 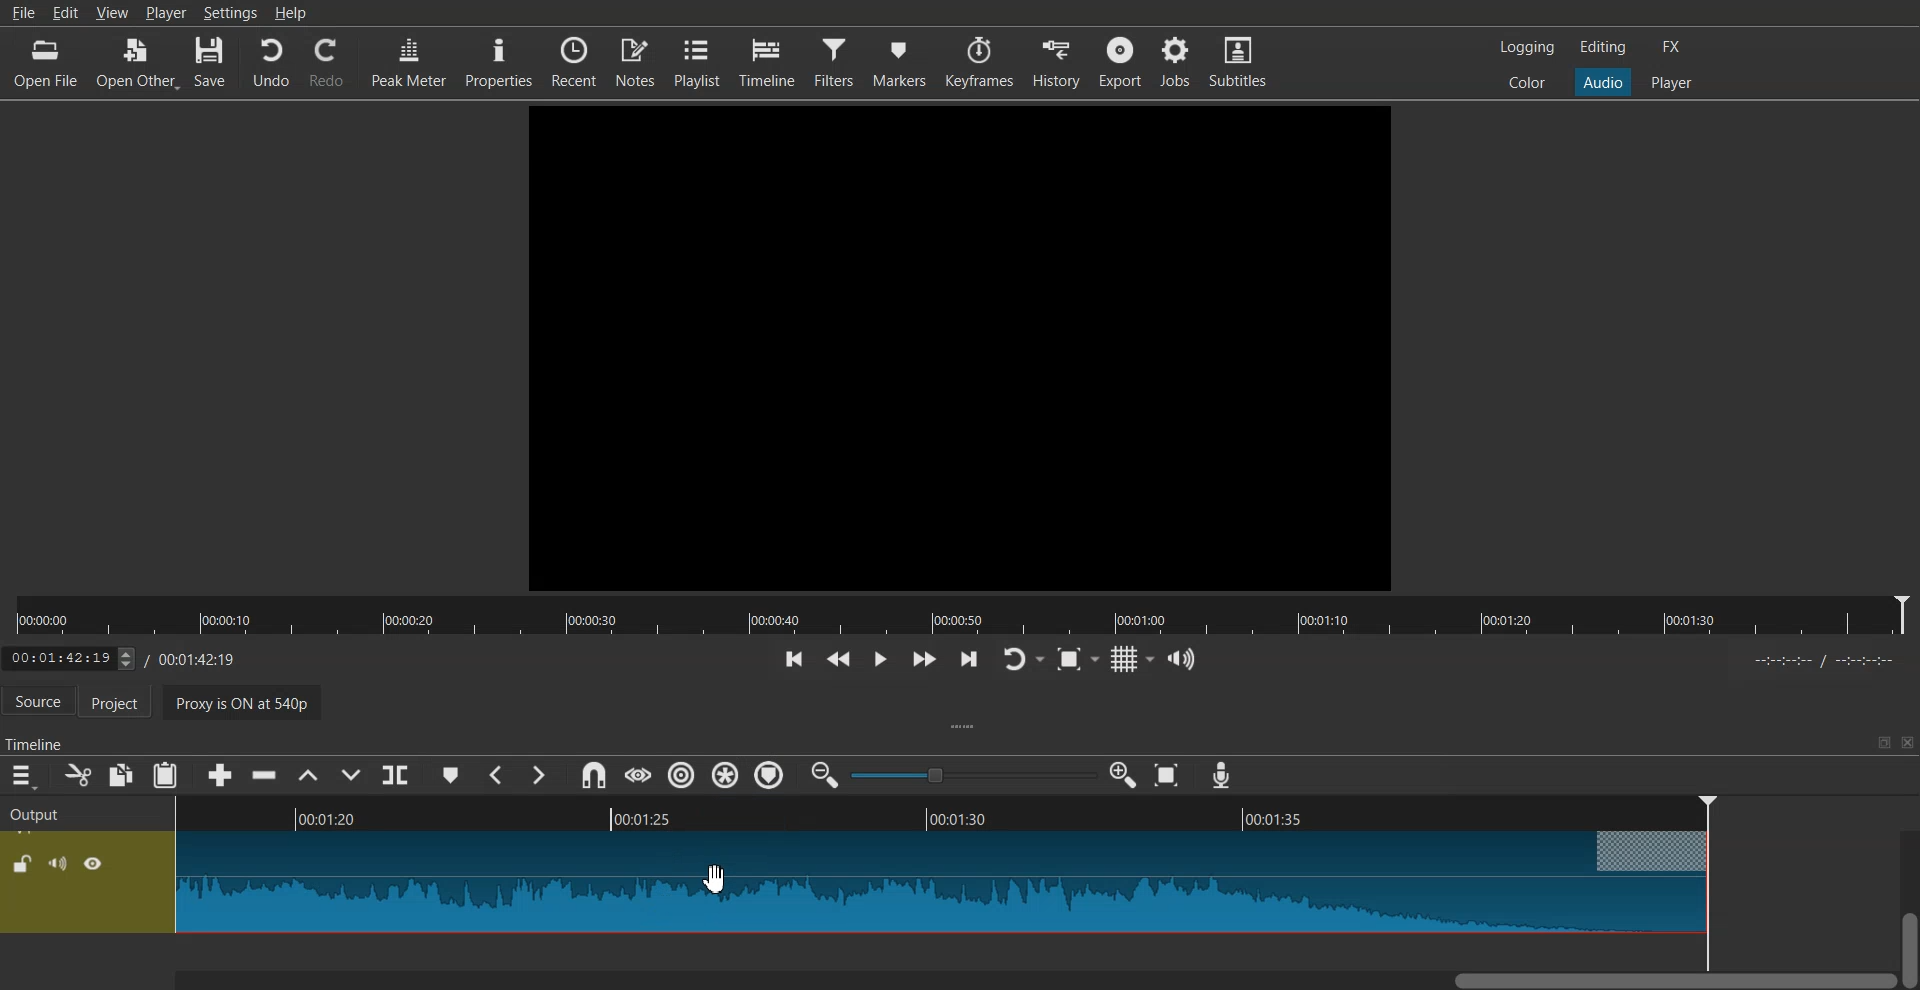 What do you see at coordinates (85, 810) in the screenshot?
I see `Output` at bounding box center [85, 810].